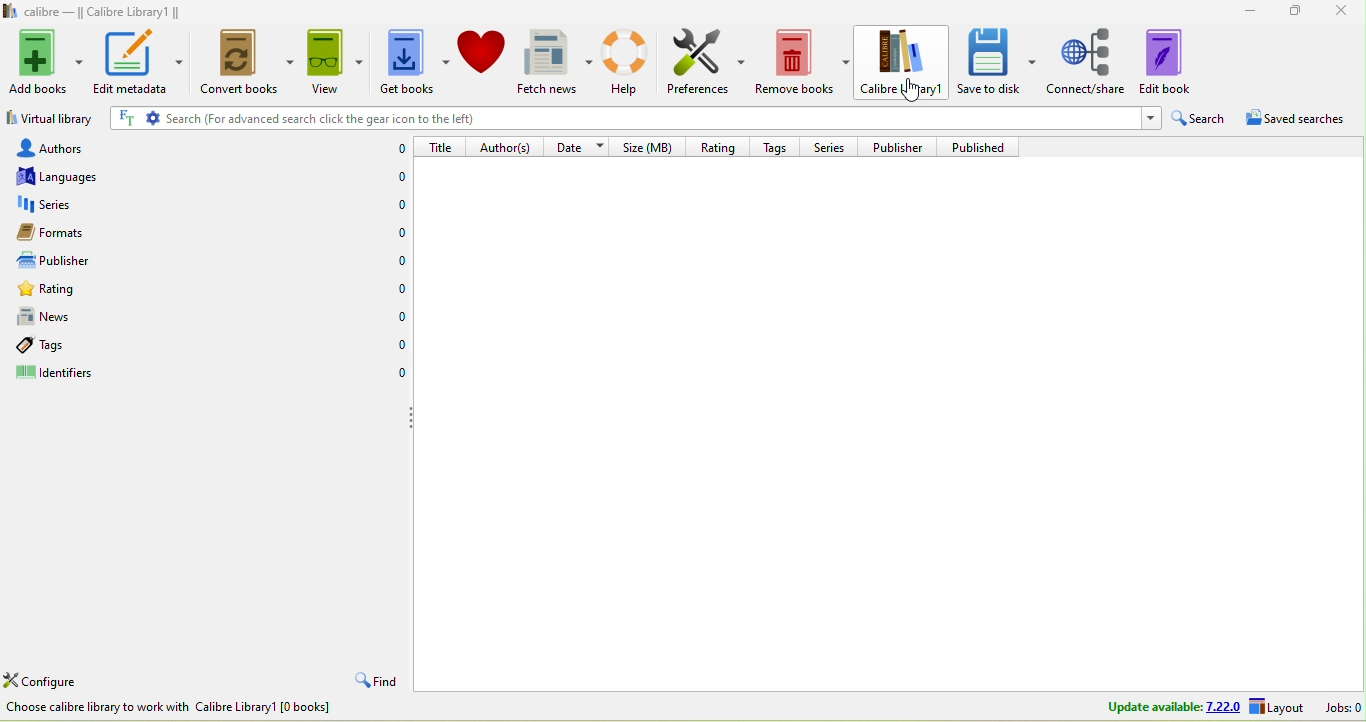 The image size is (1366, 722). Describe the element at coordinates (64, 683) in the screenshot. I see `configue` at that location.